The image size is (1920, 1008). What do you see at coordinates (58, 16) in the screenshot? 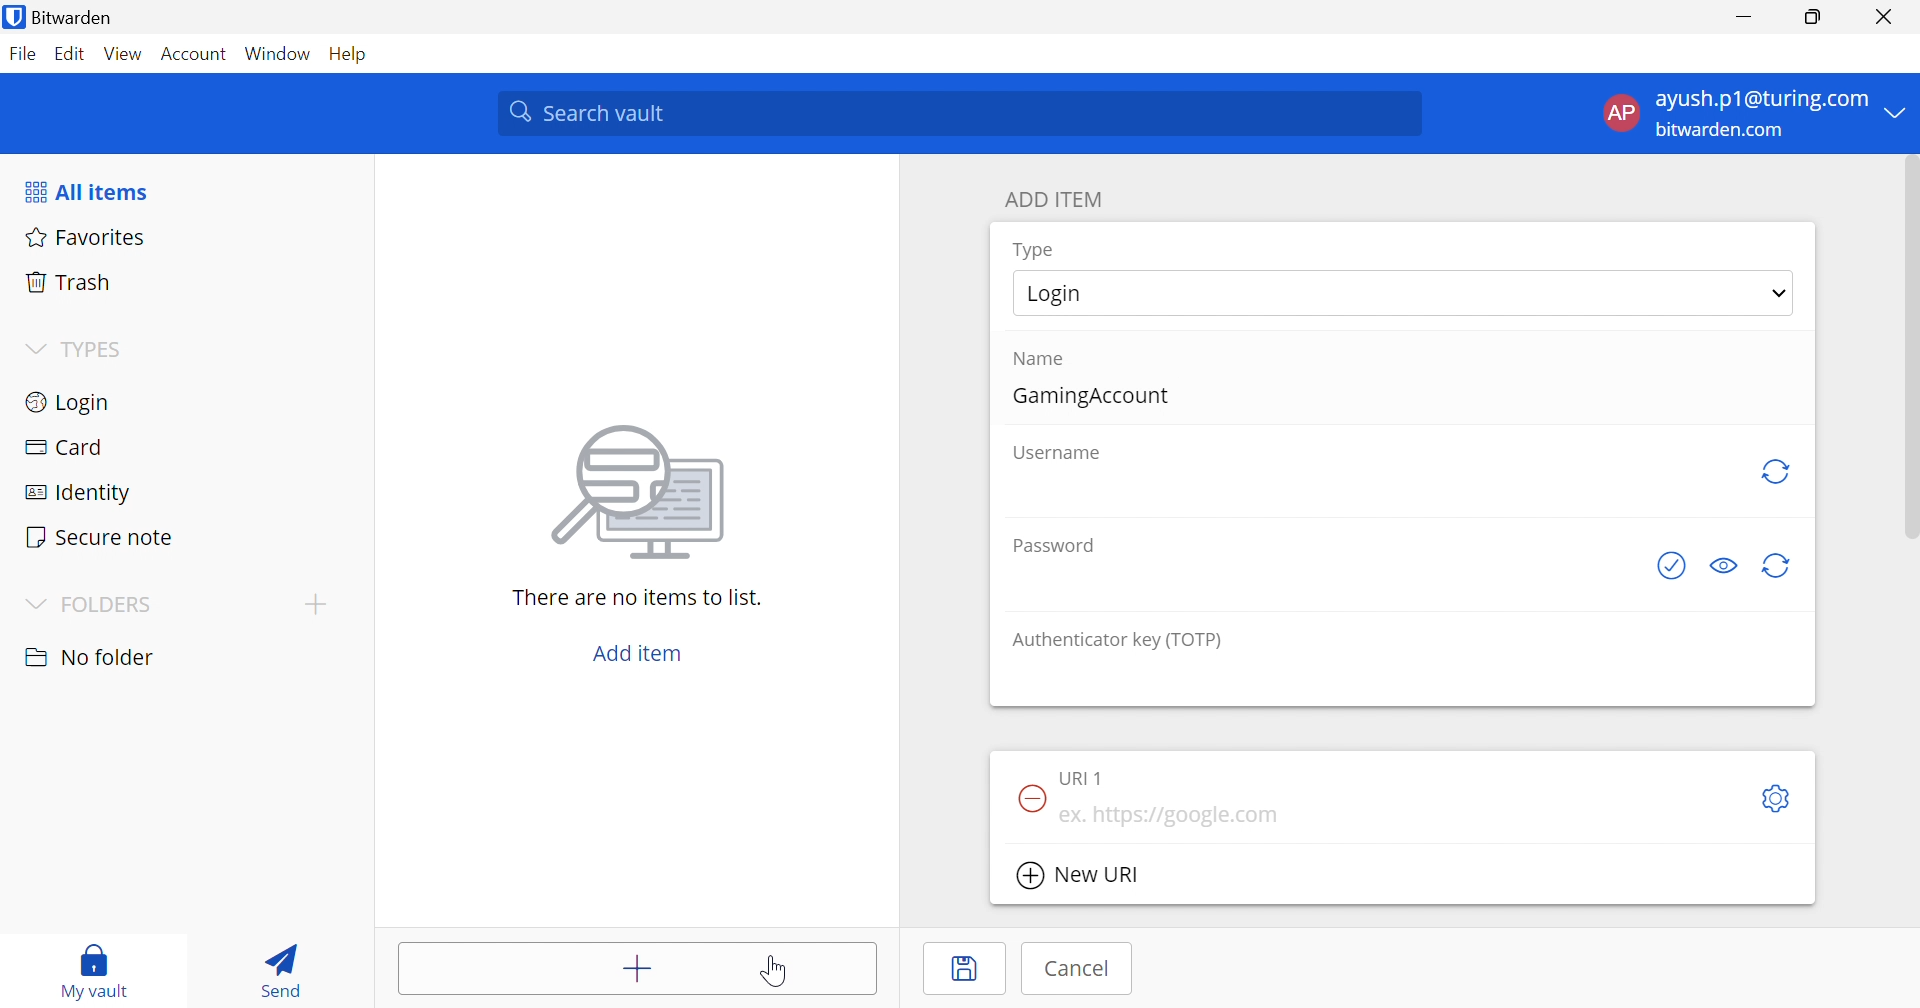
I see `Bitwarden` at bounding box center [58, 16].